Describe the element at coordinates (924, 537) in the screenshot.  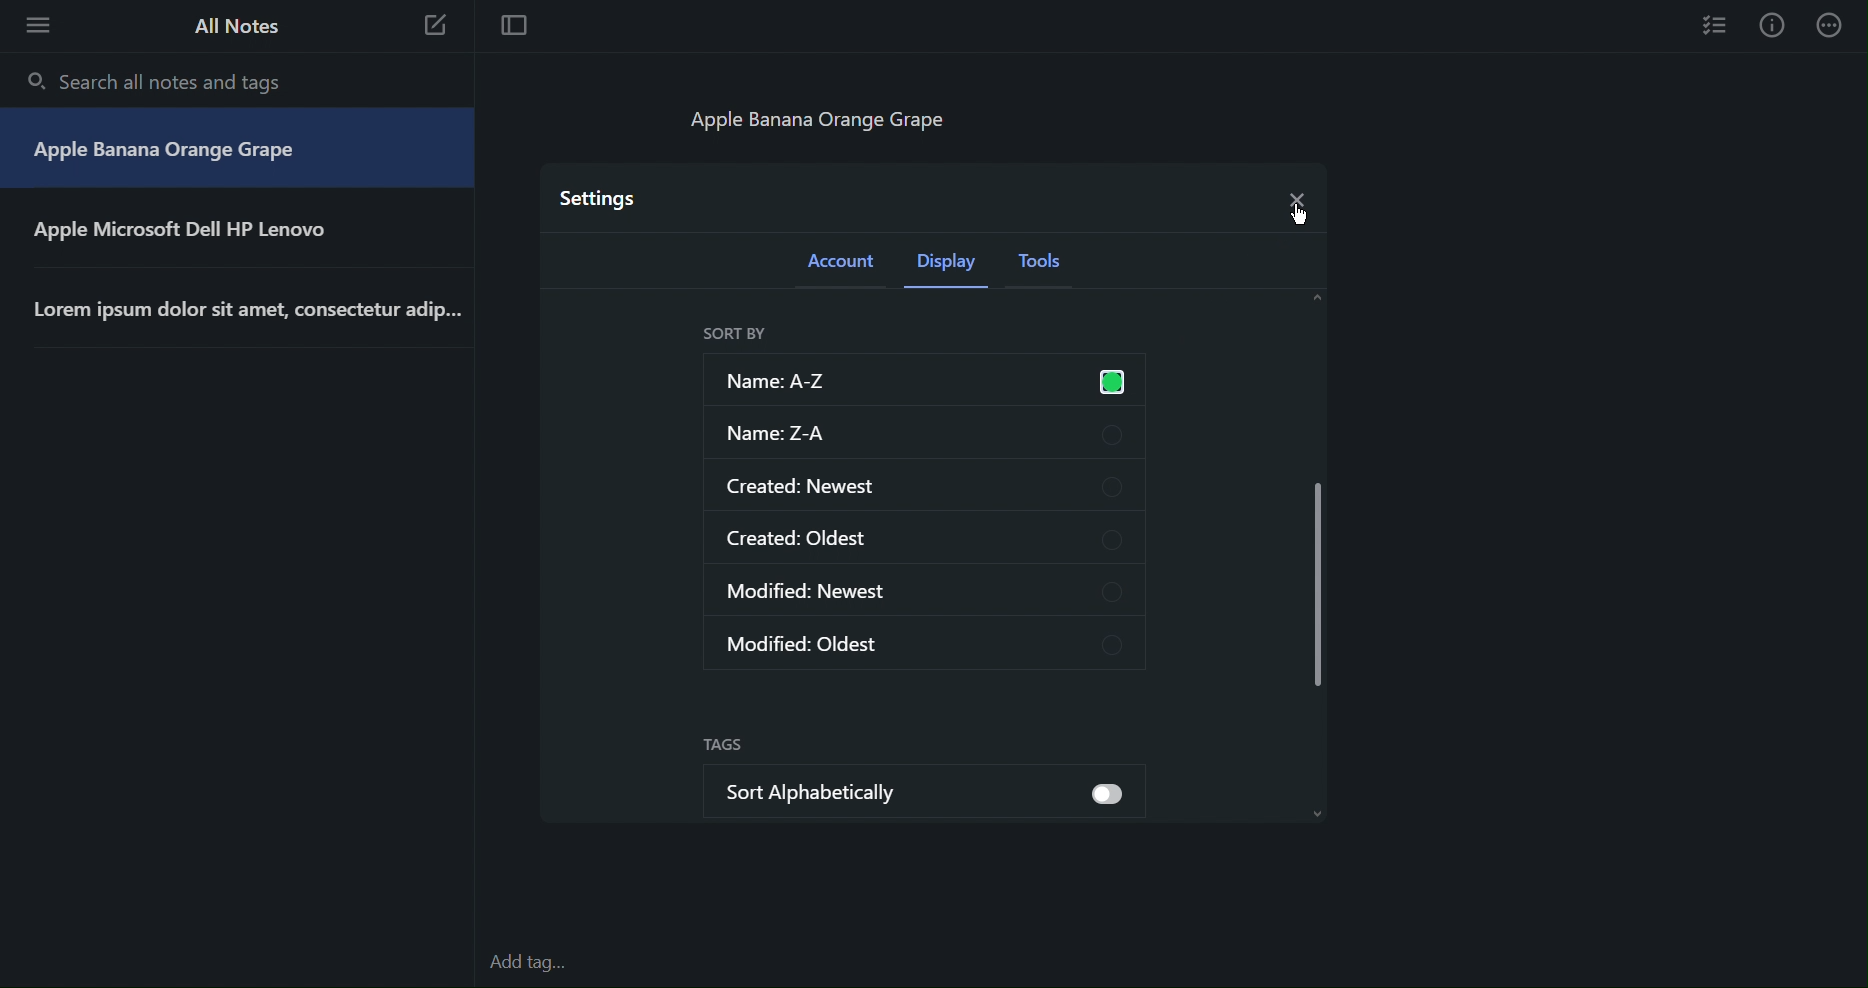
I see `Created: Oldest` at that location.